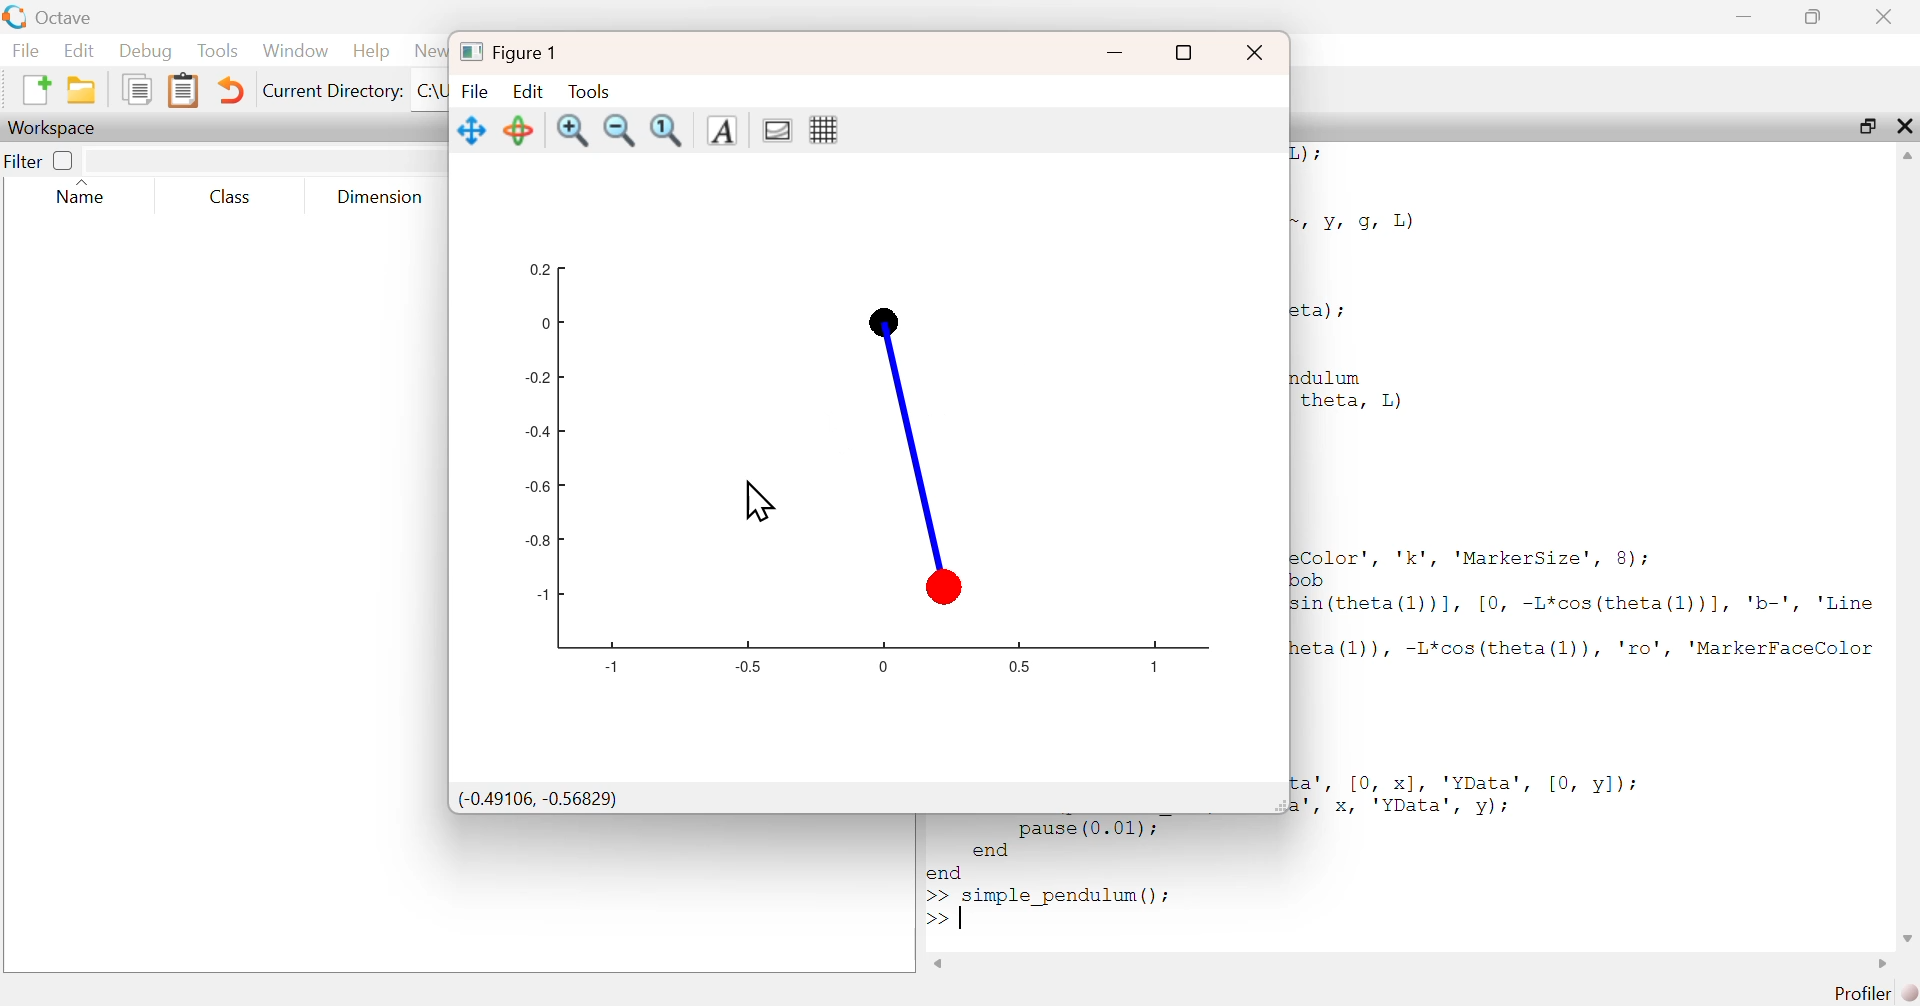 The image size is (1920, 1006). What do you see at coordinates (16, 16) in the screenshot?
I see `logo` at bounding box center [16, 16].